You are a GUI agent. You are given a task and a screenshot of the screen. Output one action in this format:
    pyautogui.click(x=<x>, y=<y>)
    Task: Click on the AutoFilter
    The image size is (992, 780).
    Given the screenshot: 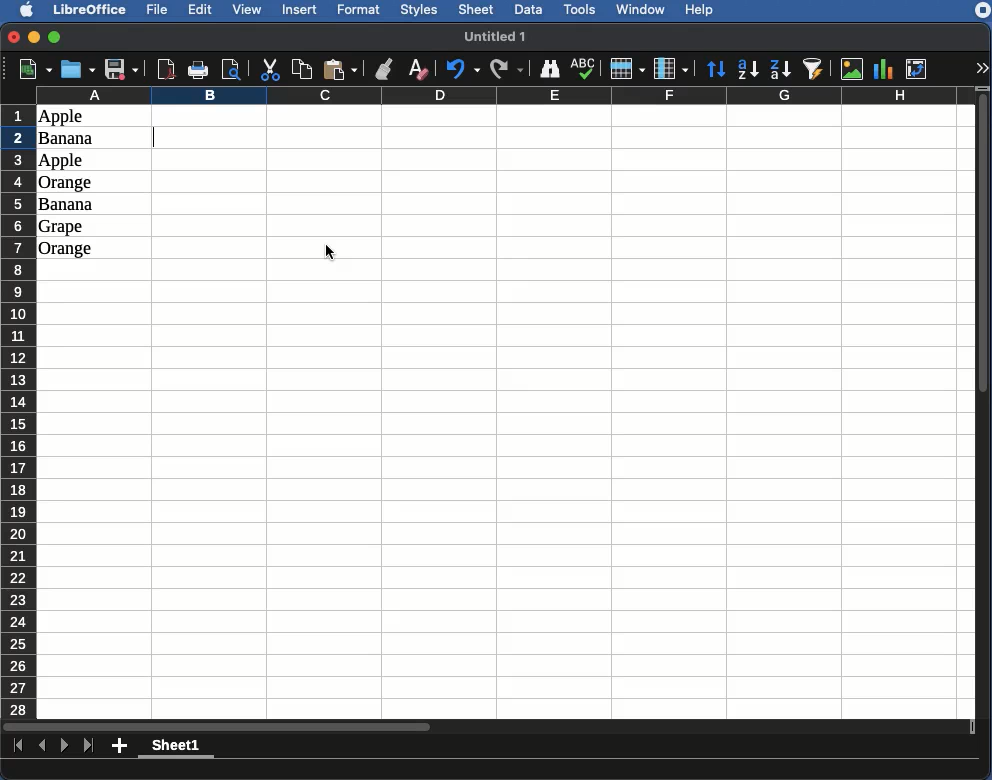 What is the action you would take?
    pyautogui.click(x=816, y=68)
    